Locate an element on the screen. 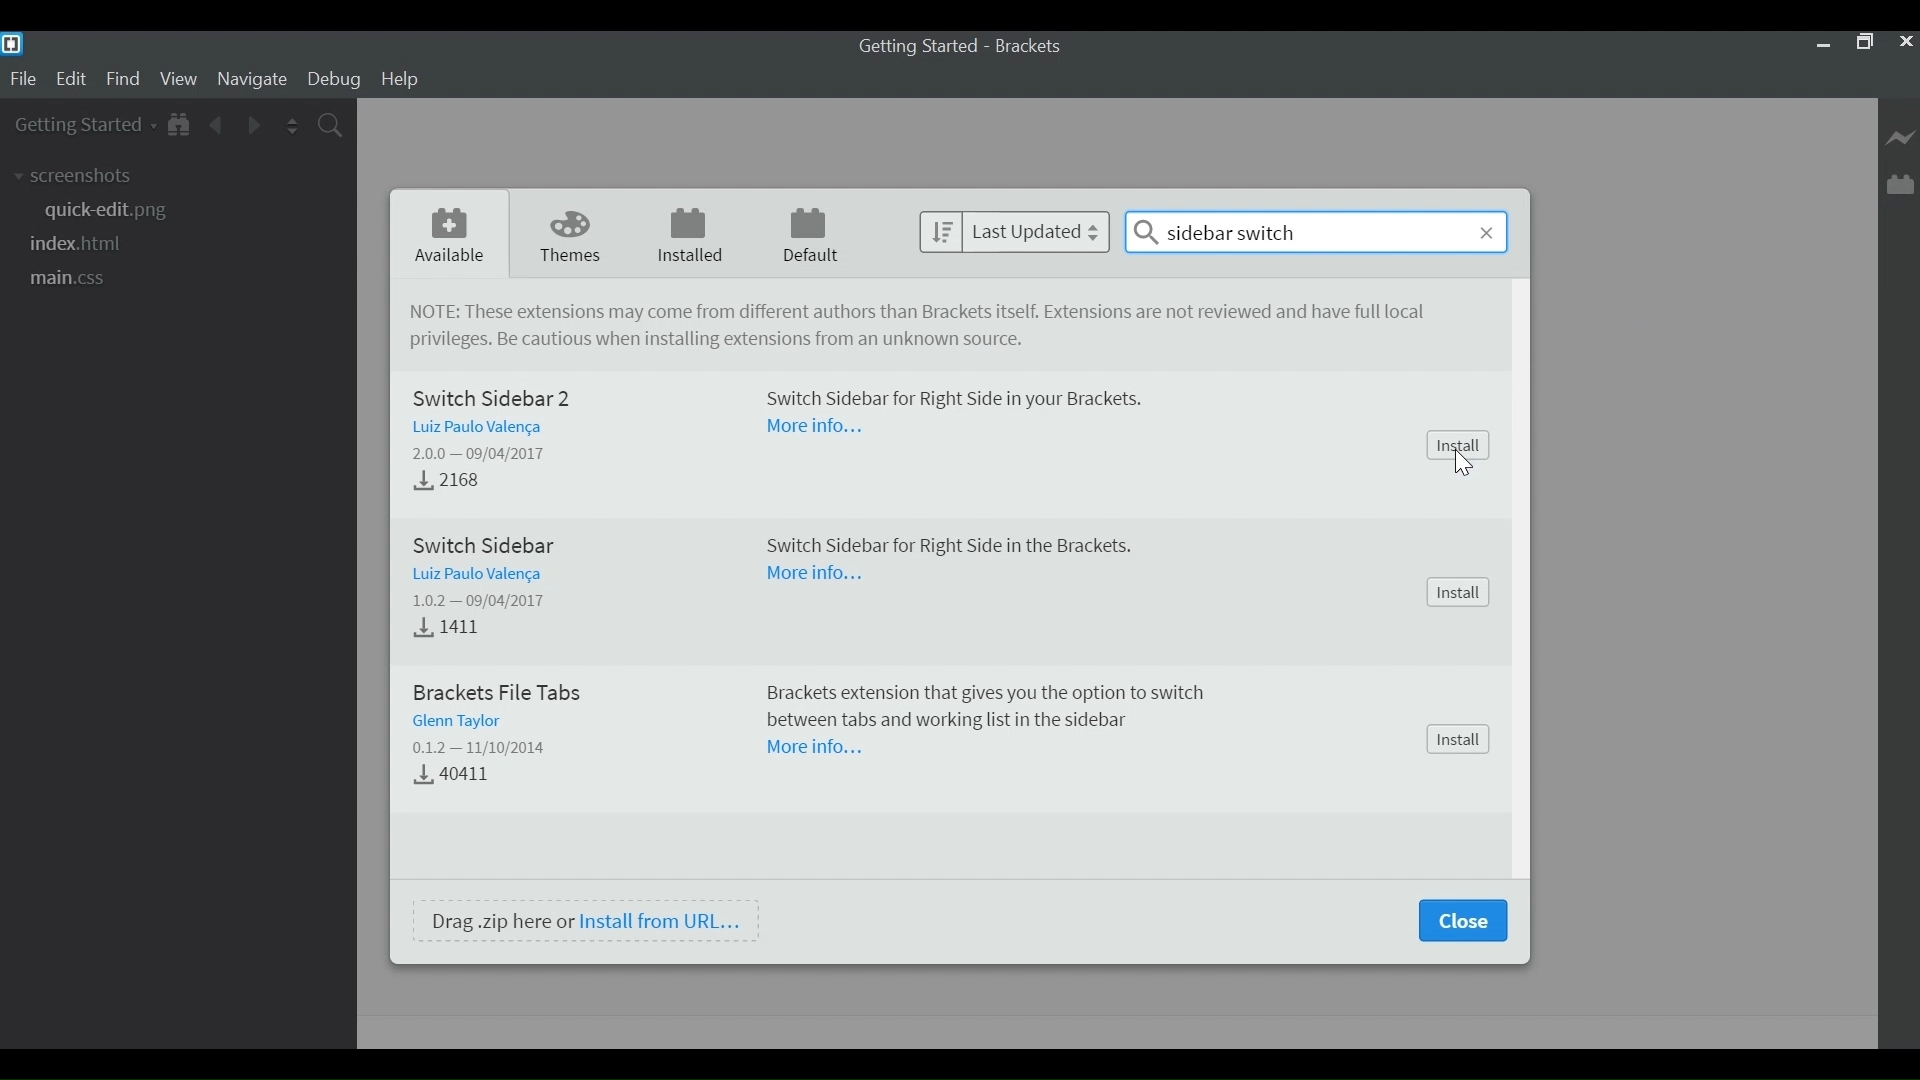  Split the Editor Vertically or Horizontally is located at coordinates (292, 127).